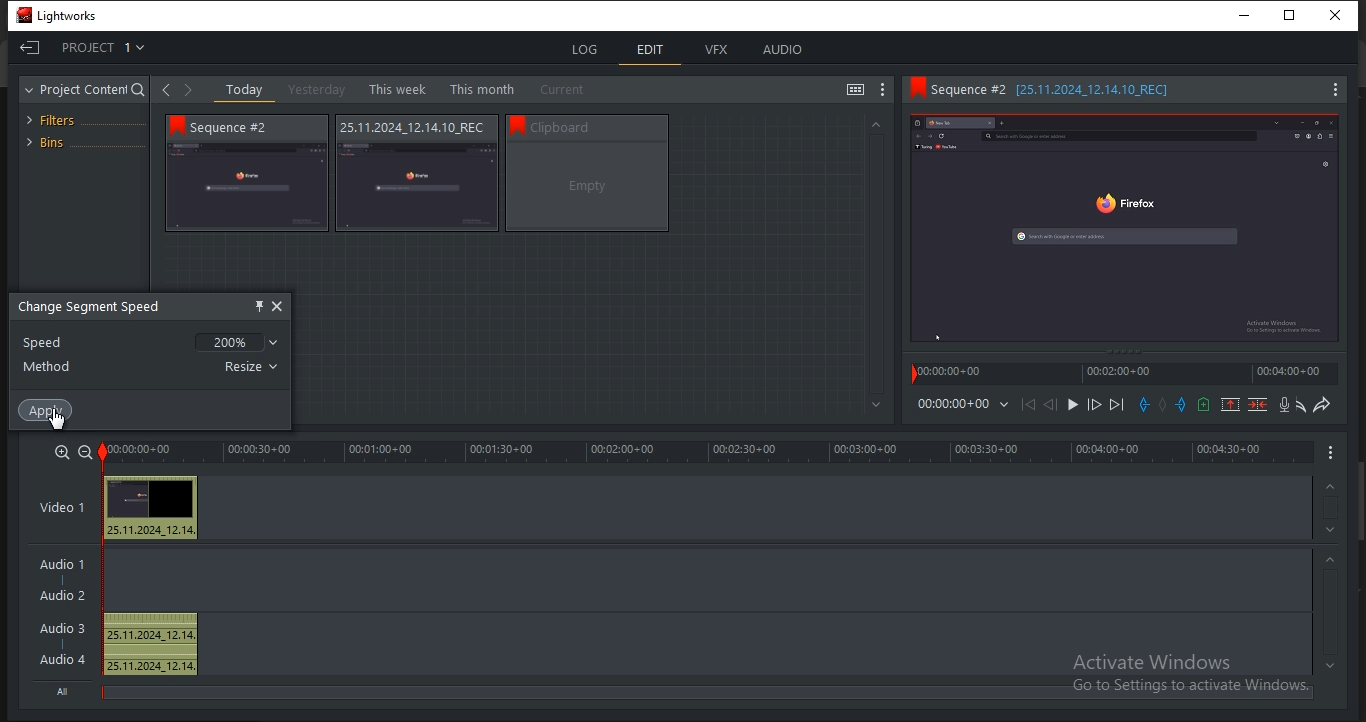 The image size is (1366, 722). I want to click on bookmark, so click(176, 127).